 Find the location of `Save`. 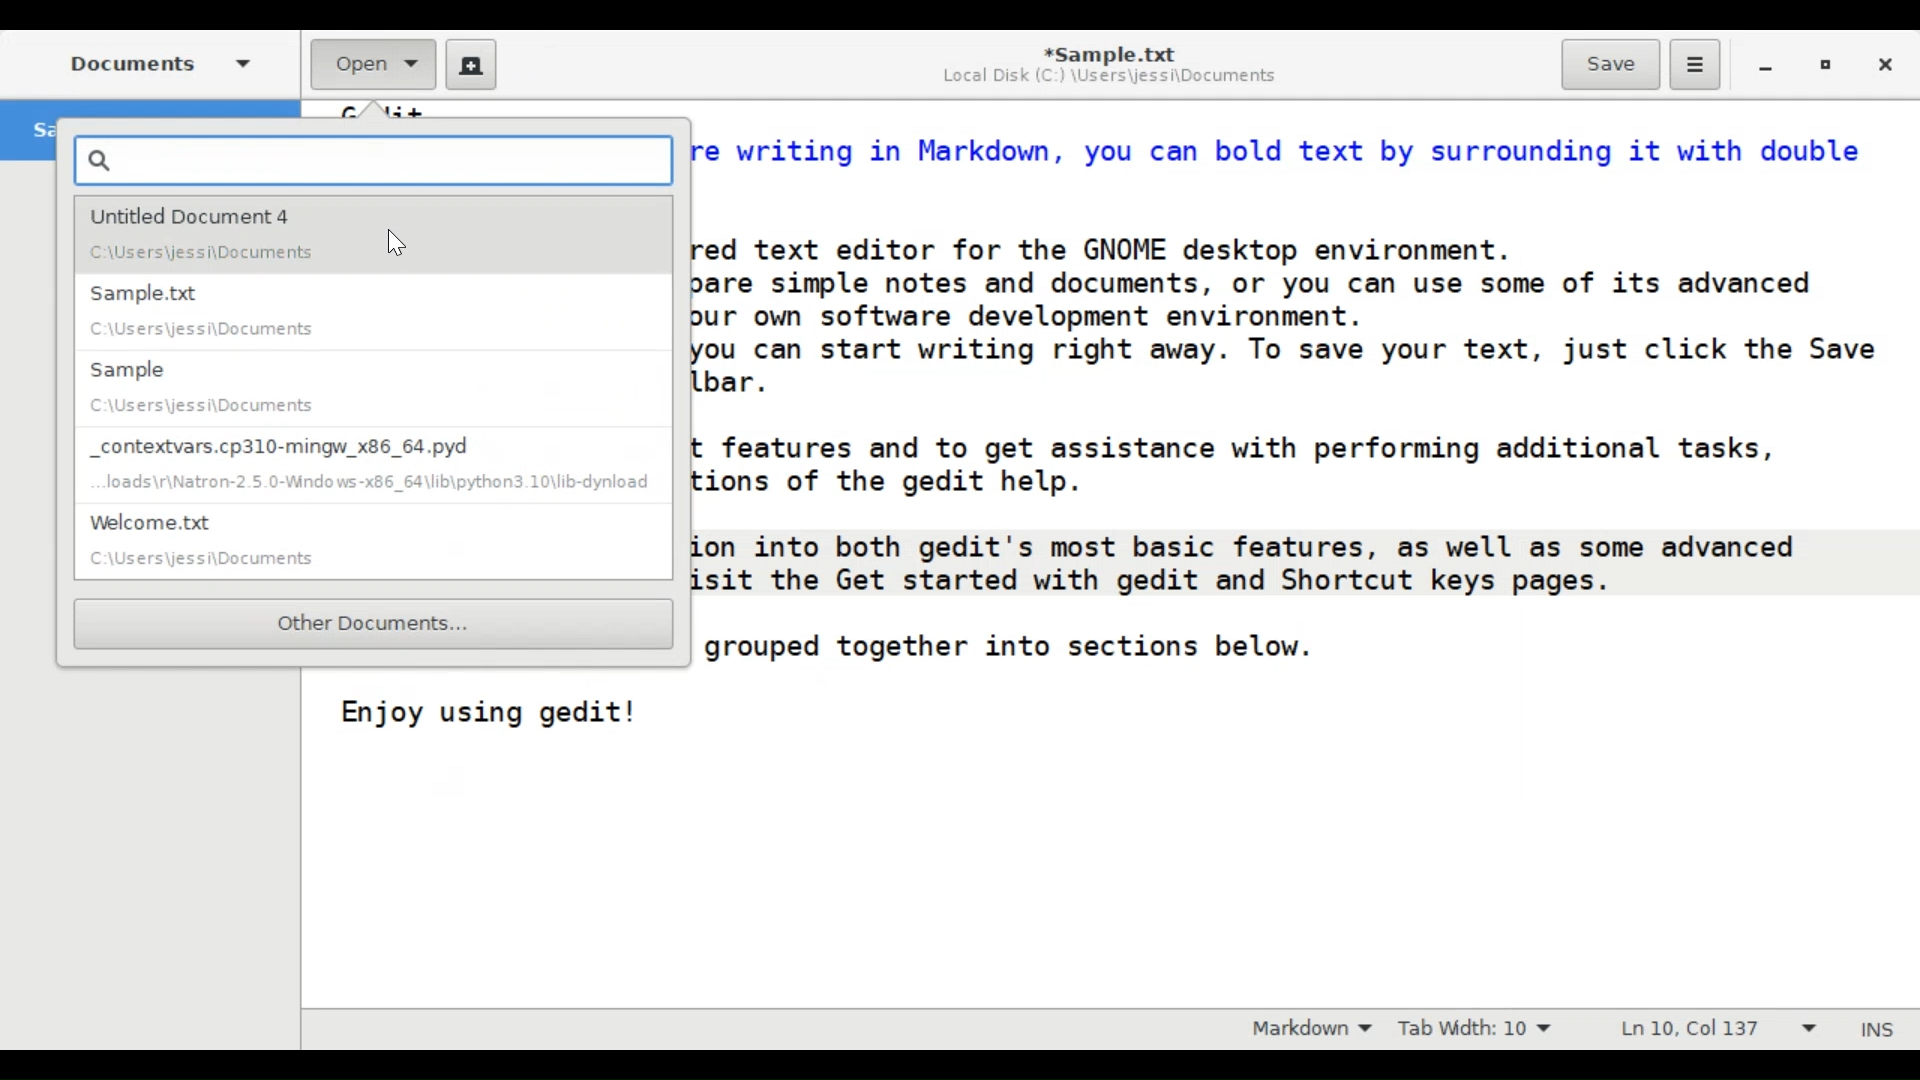

Save is located at coordinates (1610, 65).